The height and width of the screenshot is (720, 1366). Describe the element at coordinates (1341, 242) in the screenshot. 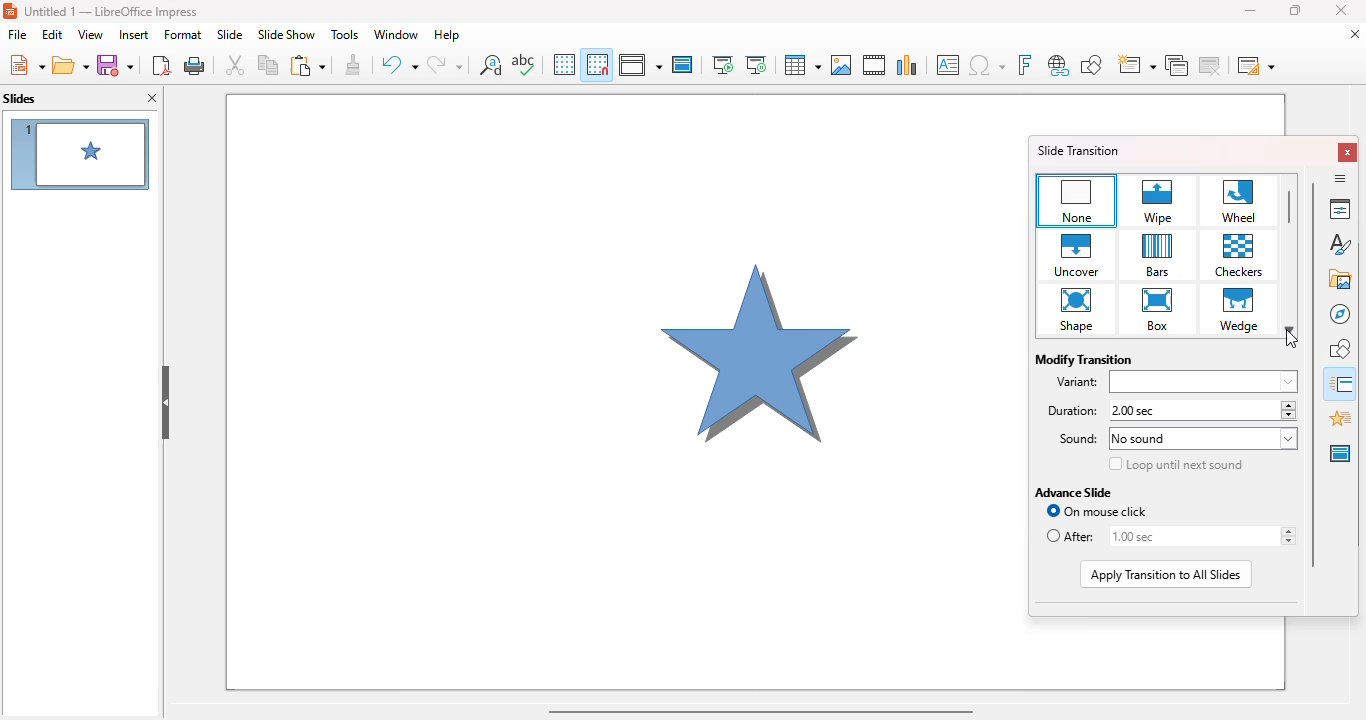

I see `styles` at that location.